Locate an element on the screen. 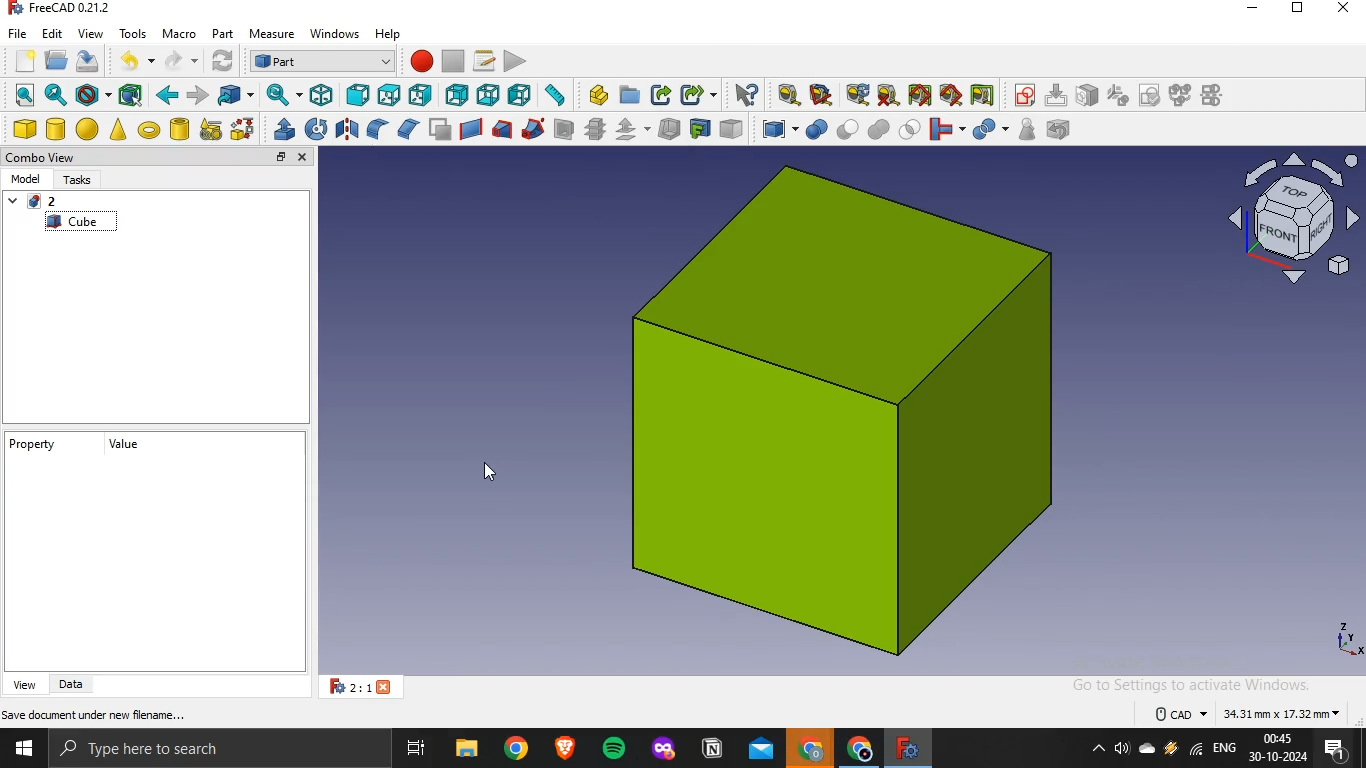 The height and width of the screenshot is (768, 1366). left is located at coordinates (522, 95).